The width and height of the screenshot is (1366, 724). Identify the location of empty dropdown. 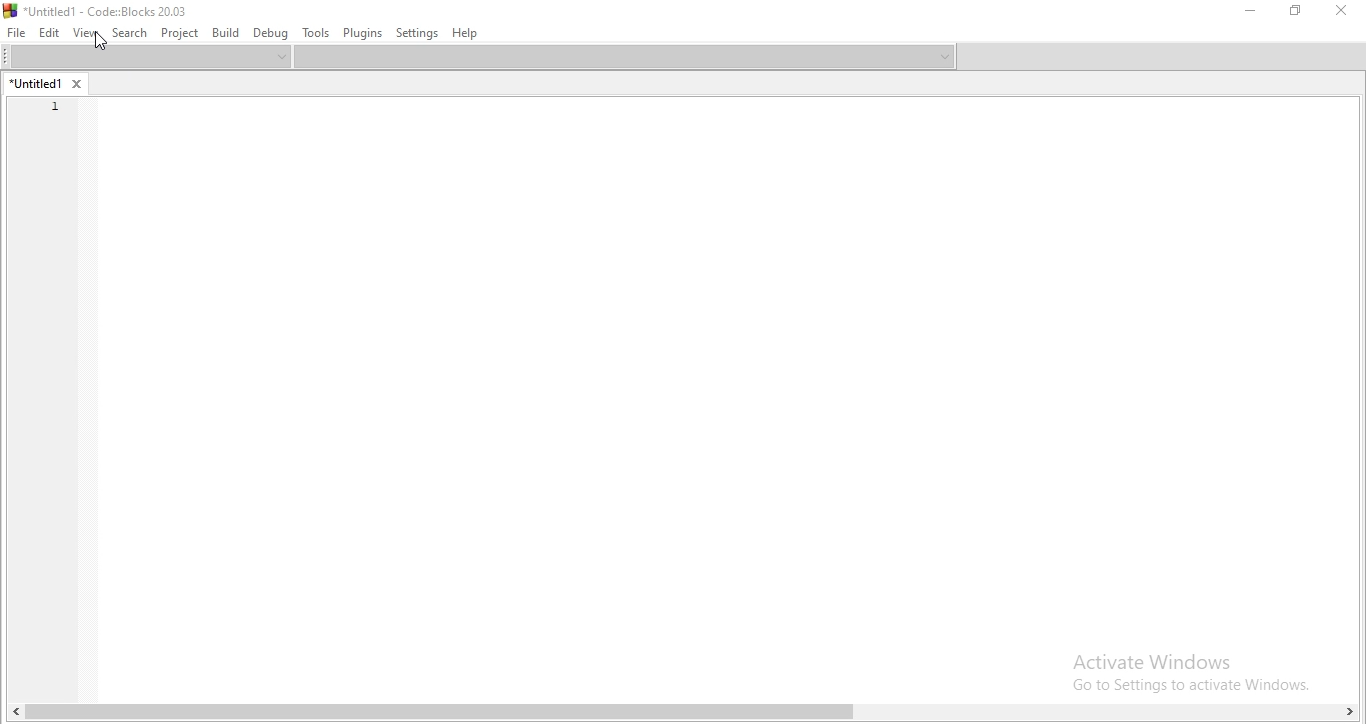
(1160, 57).